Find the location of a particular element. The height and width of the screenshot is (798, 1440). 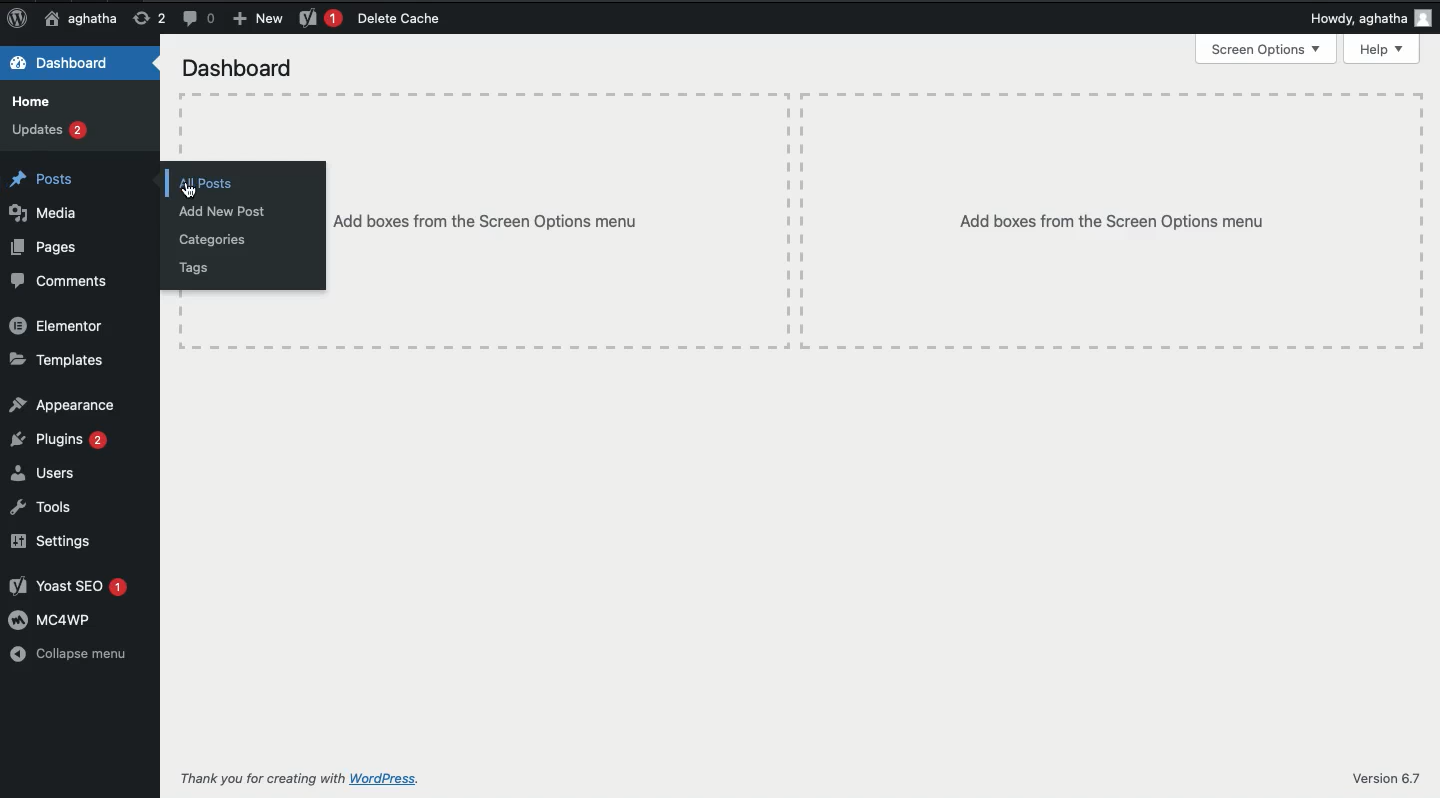

Posts is located at coordinates (42, 178).